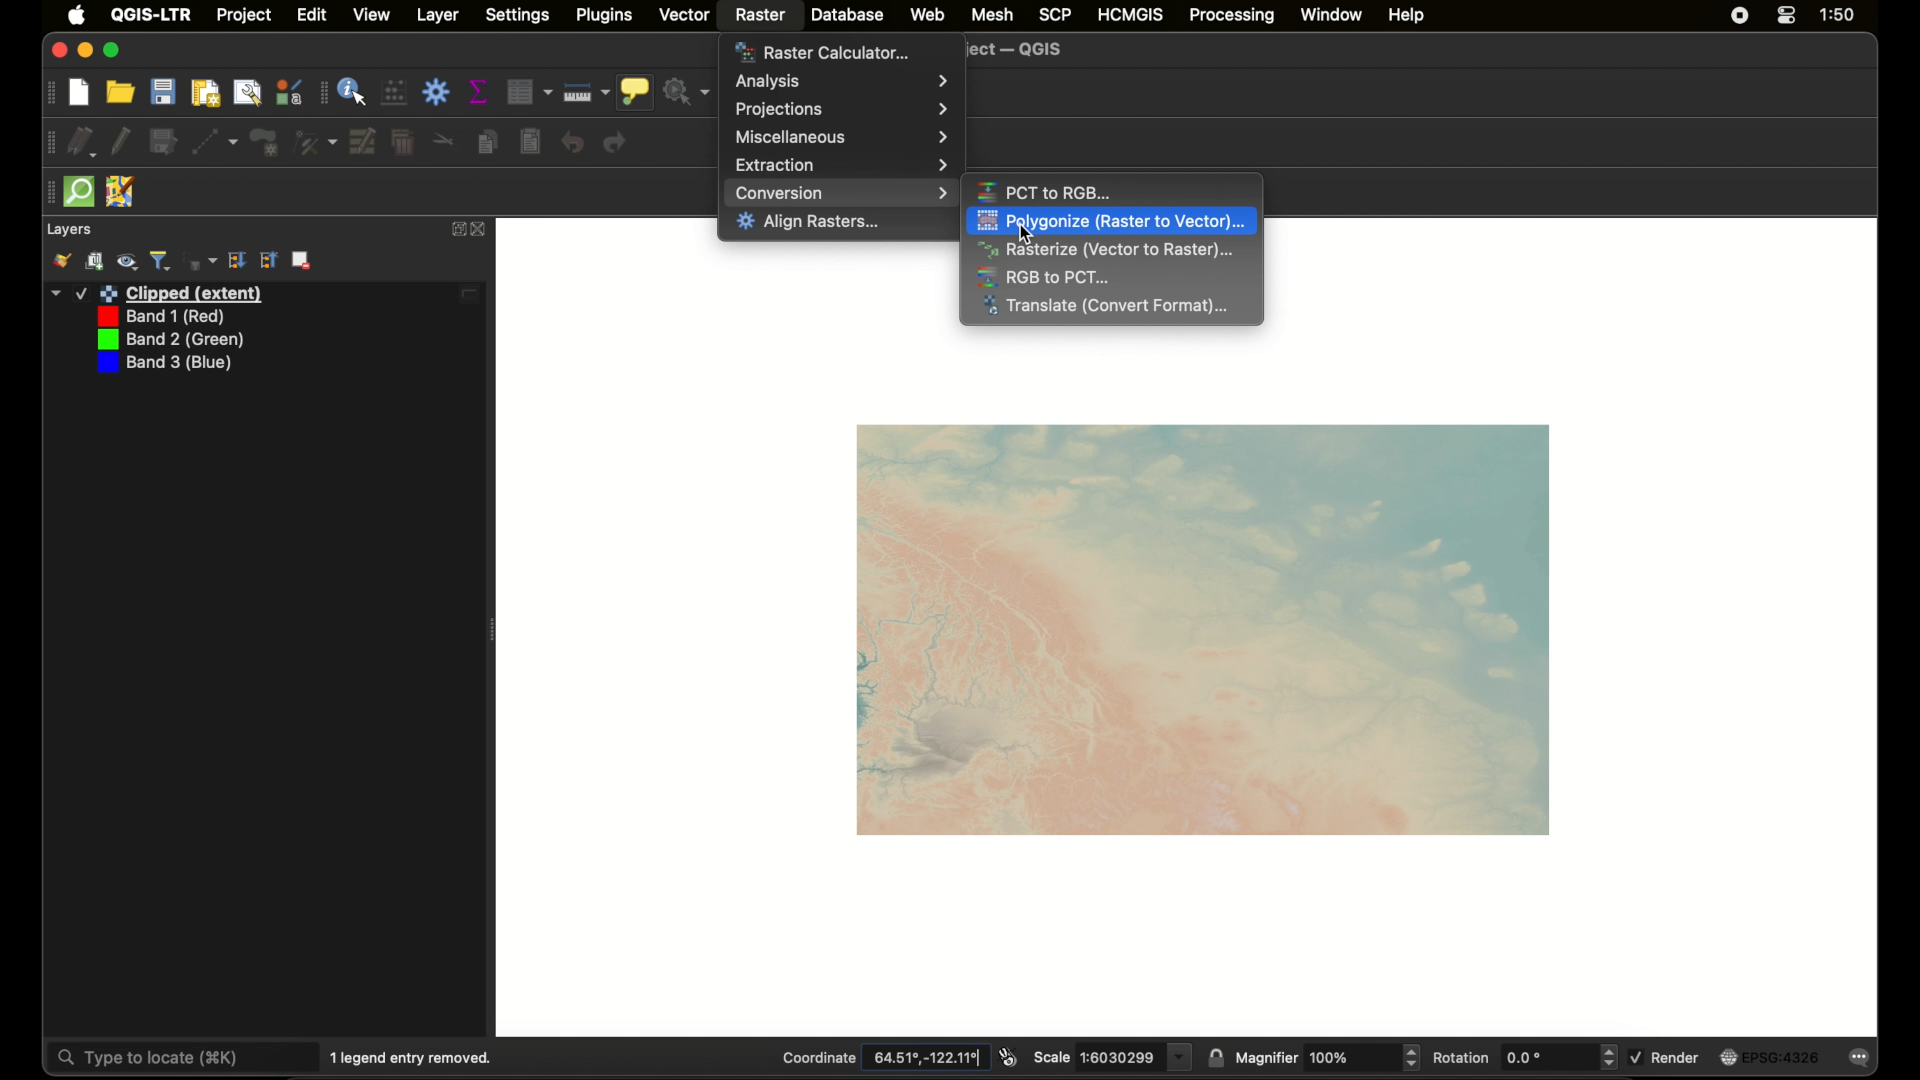 Image resolution: width=1920 pixels, height=1080 pixels. What do you see at coordinates (1019, 50) in the screenshot?
I see `untitled project  - QGIS` at bounding box center [1019, 50].